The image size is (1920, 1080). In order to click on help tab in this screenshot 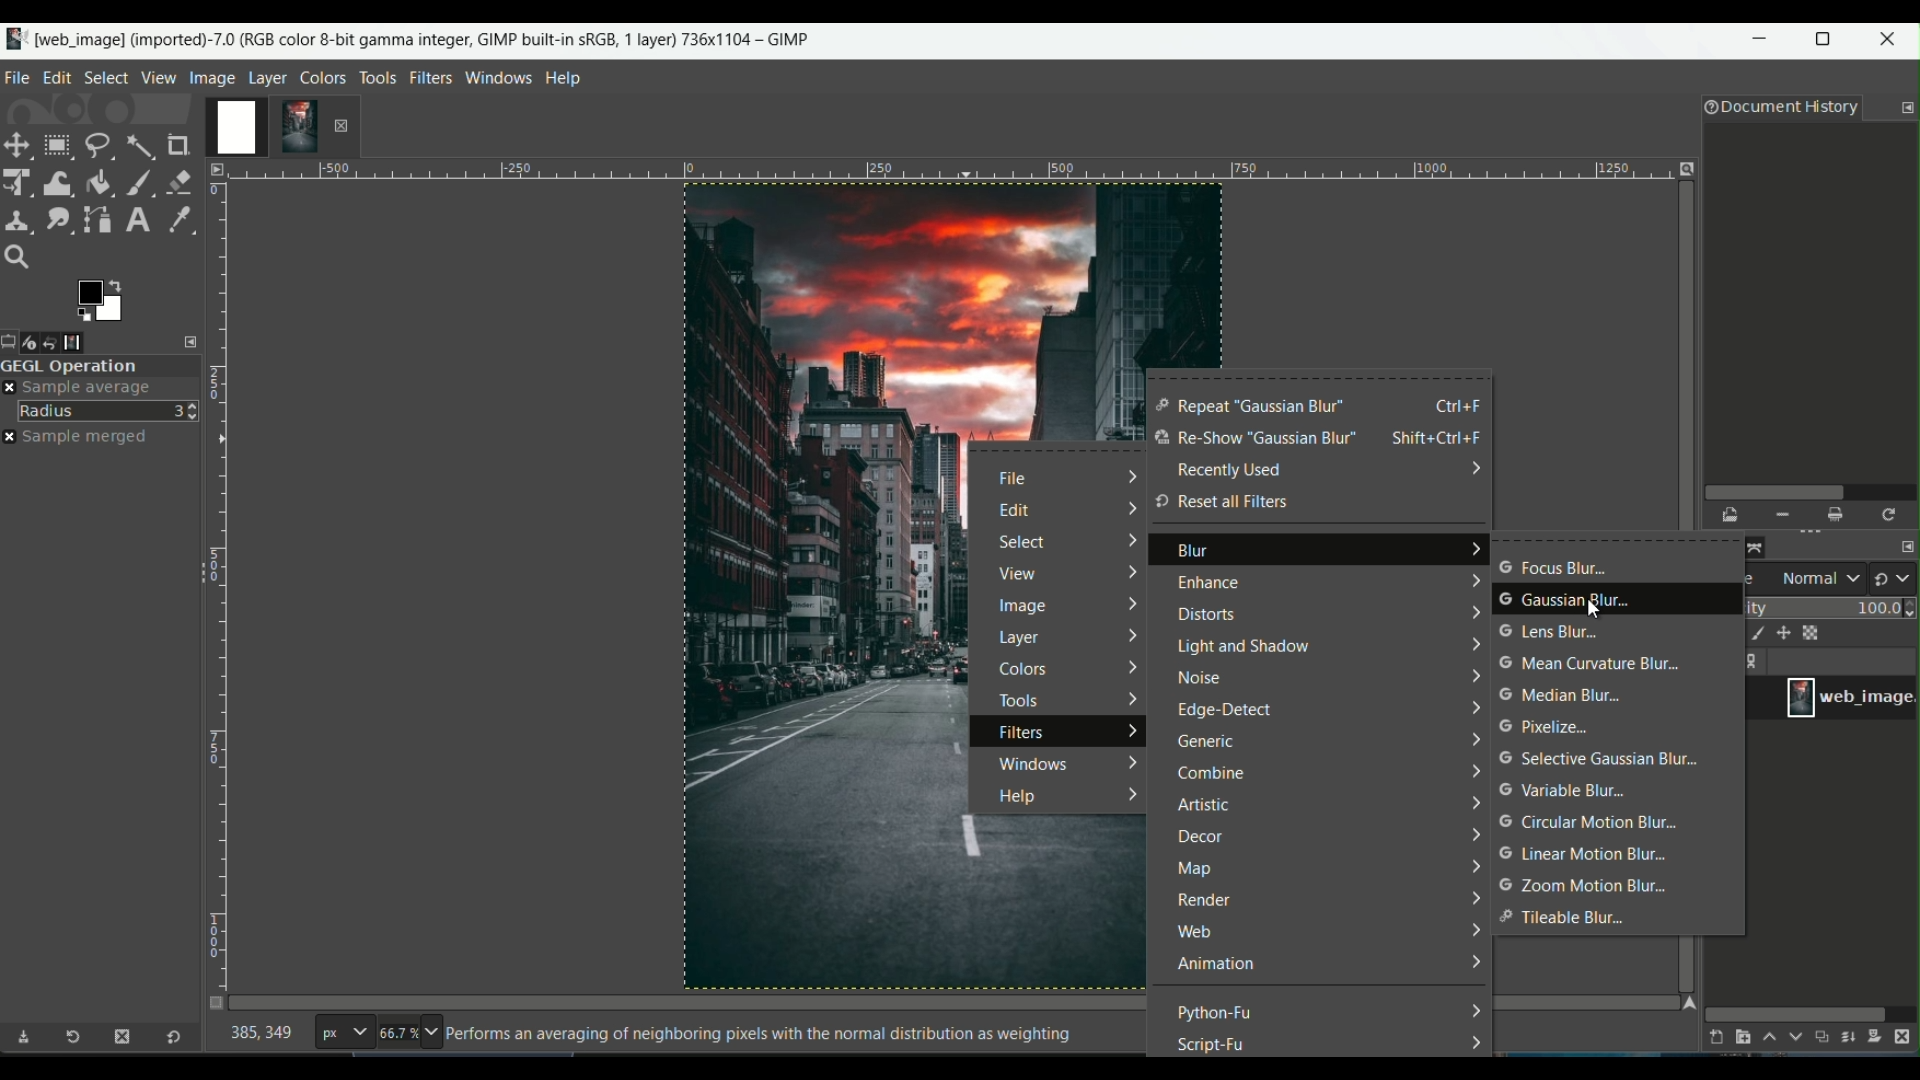, I will do `click(564, 77)`.